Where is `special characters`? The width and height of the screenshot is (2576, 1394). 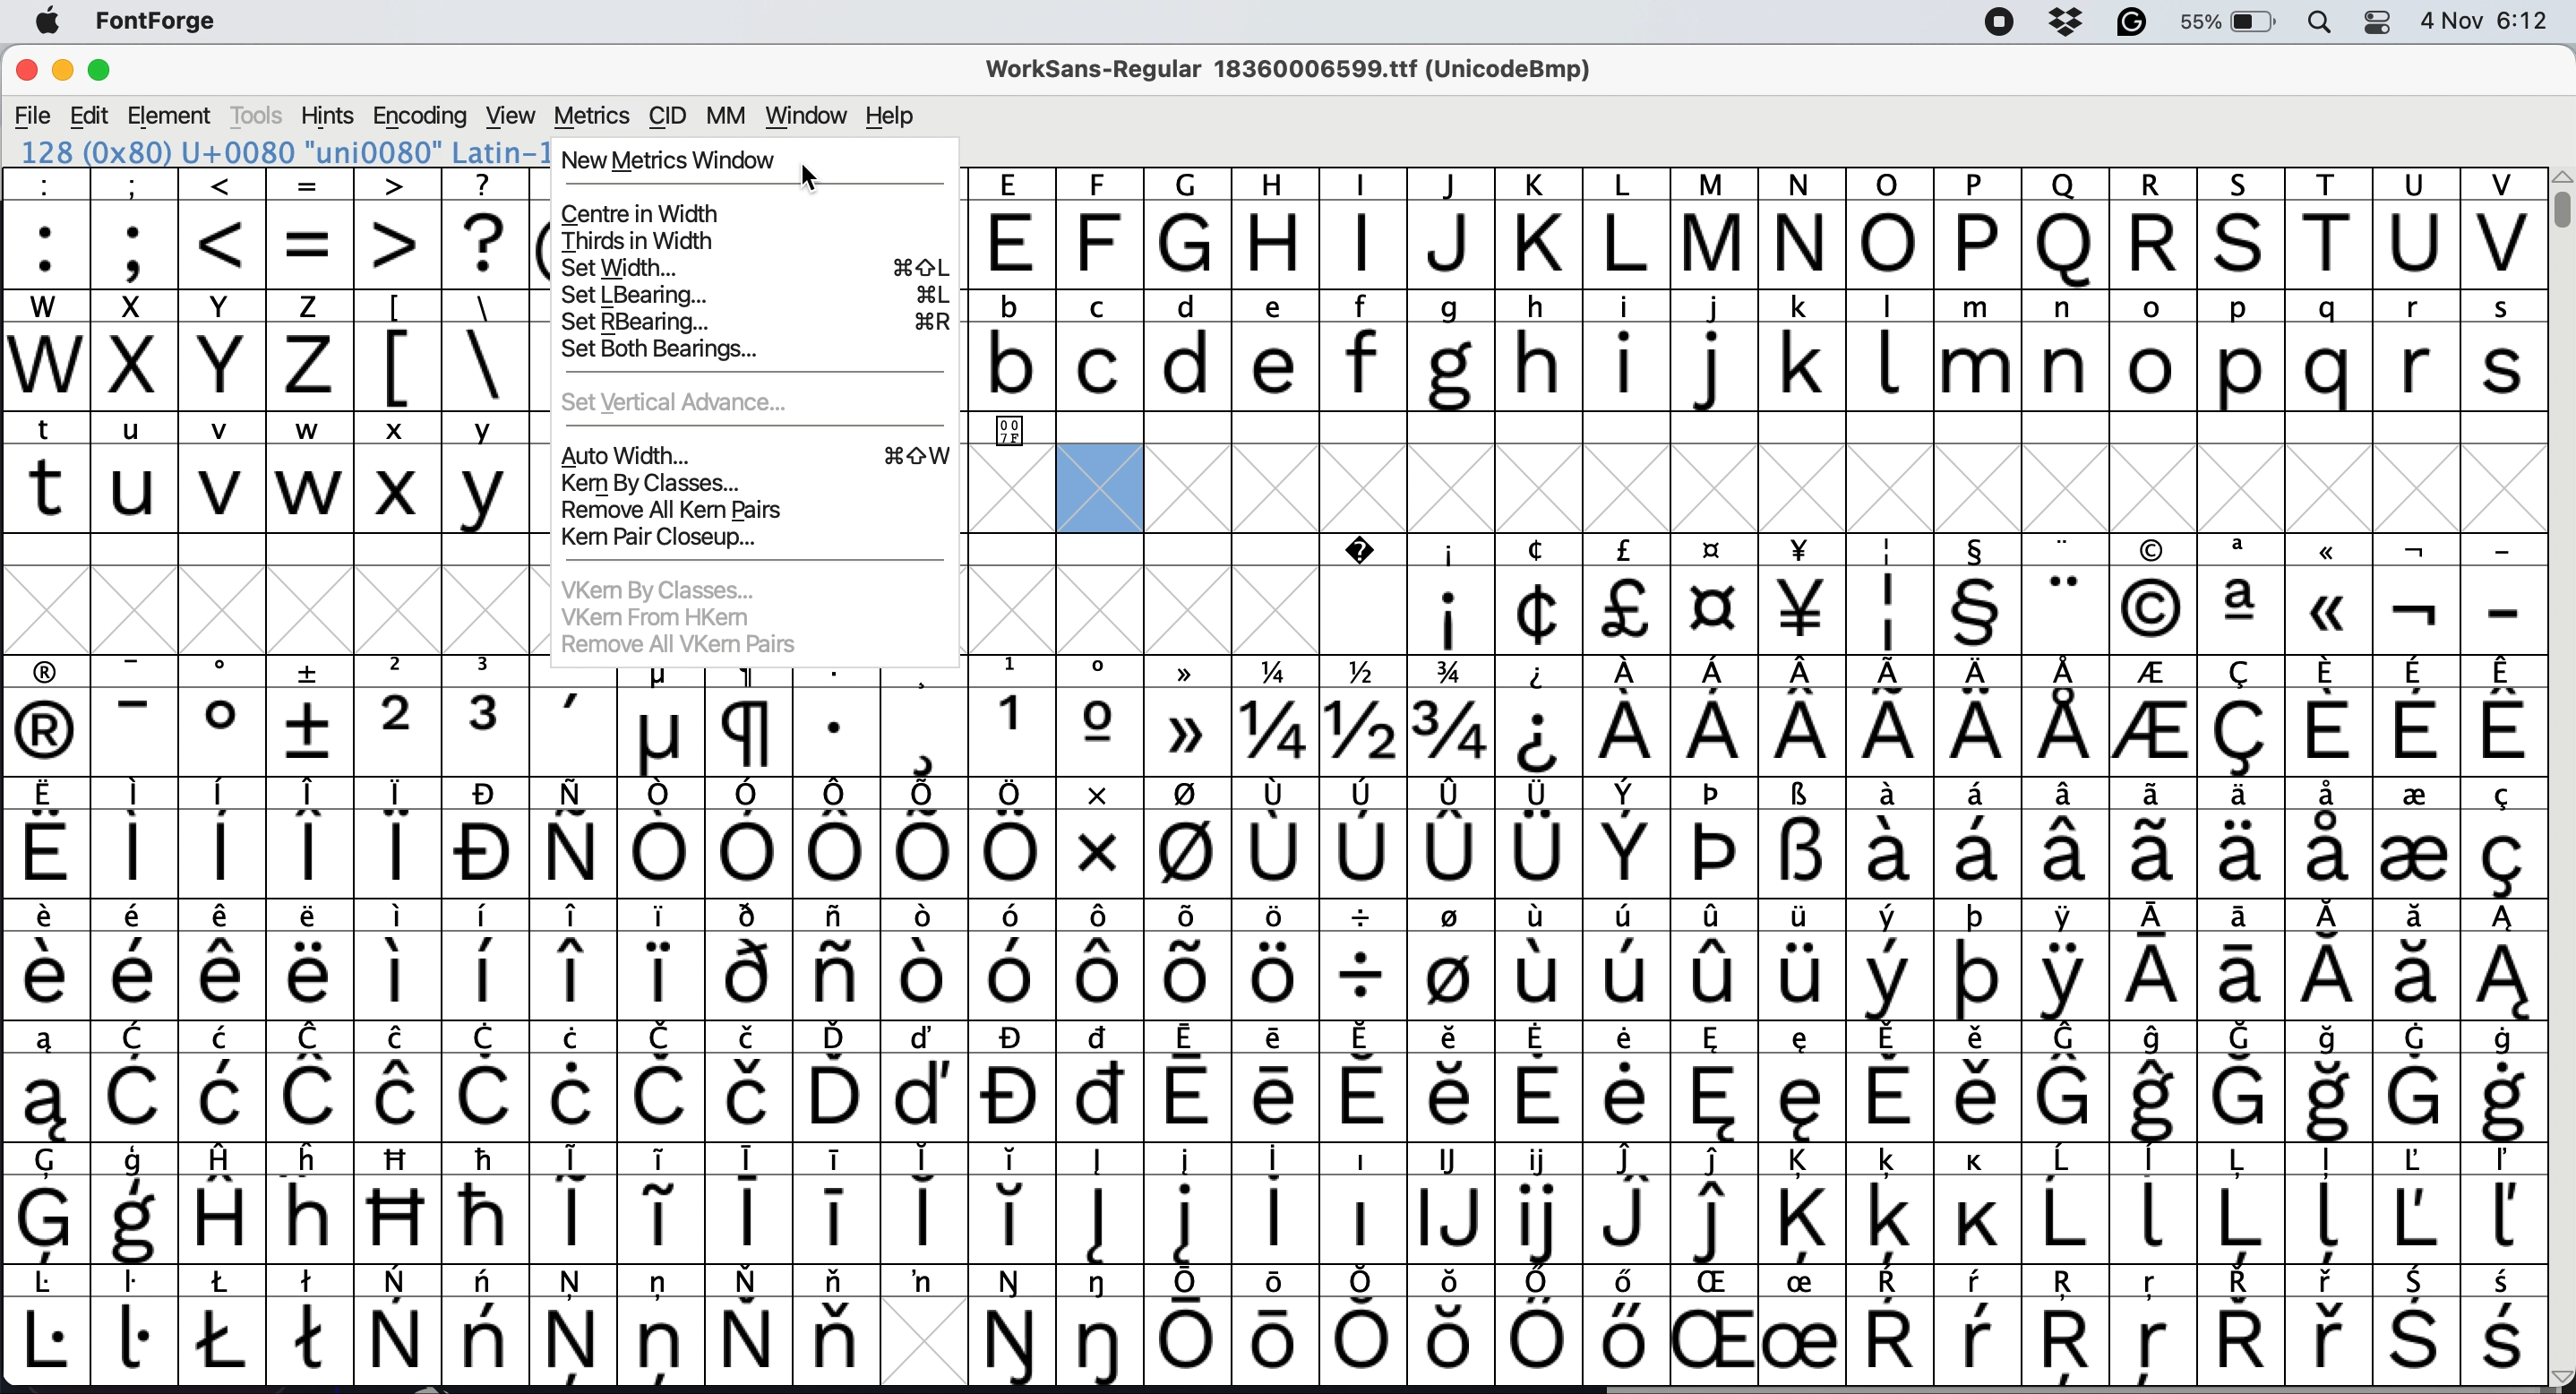
special characters is located at coordinates (1278, 1096).